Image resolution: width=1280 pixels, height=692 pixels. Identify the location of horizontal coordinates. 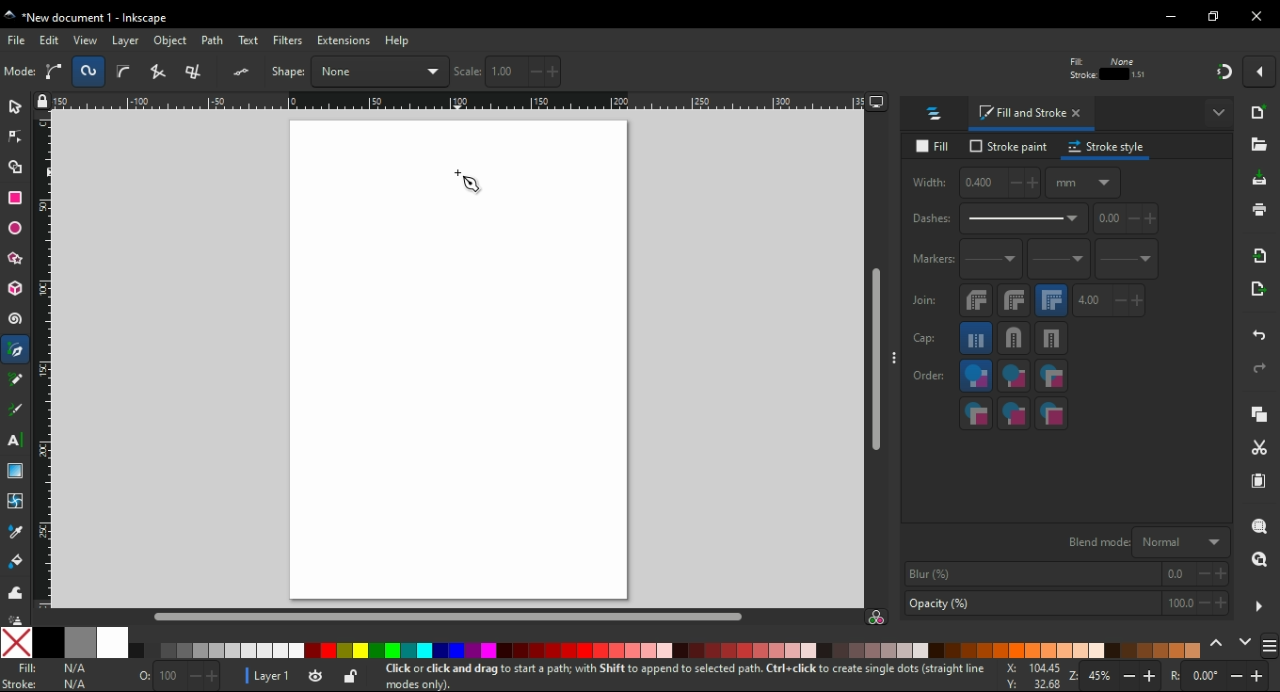
(515, 72).